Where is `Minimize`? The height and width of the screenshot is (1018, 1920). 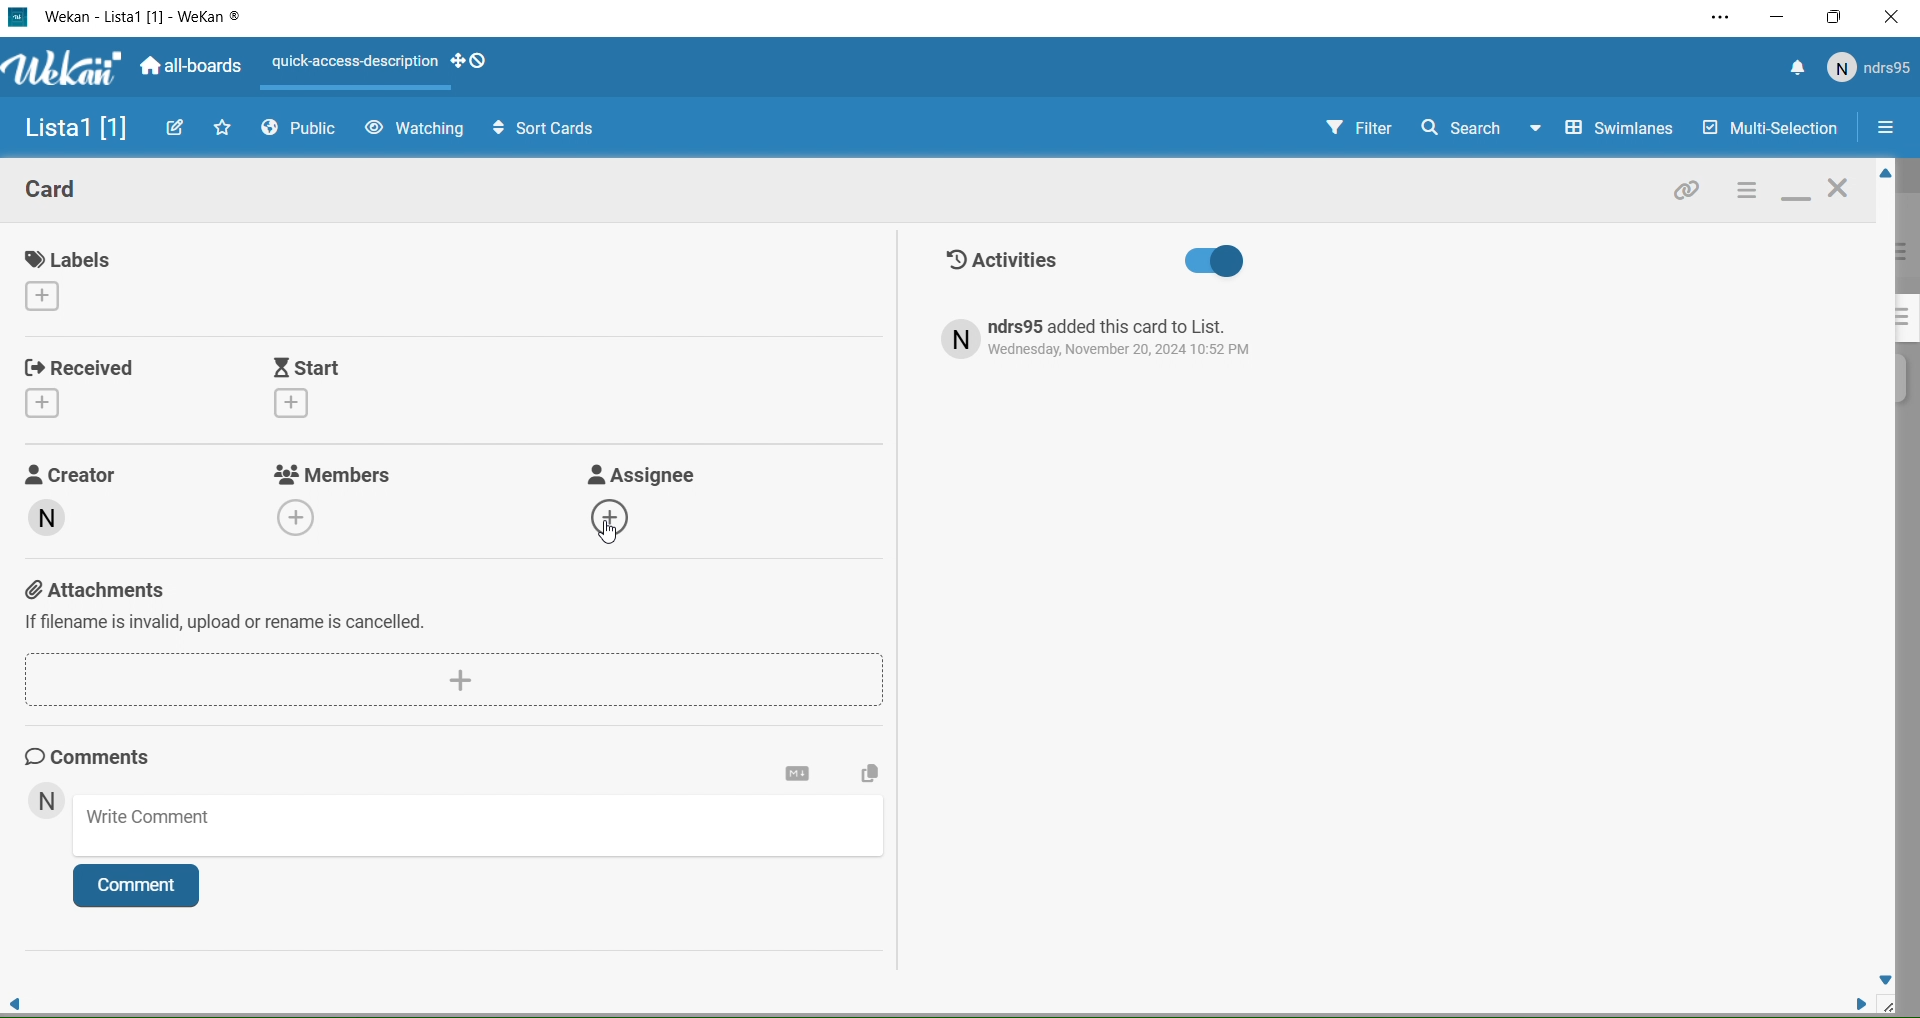
Minimize is located at coordinates (1778, 17).